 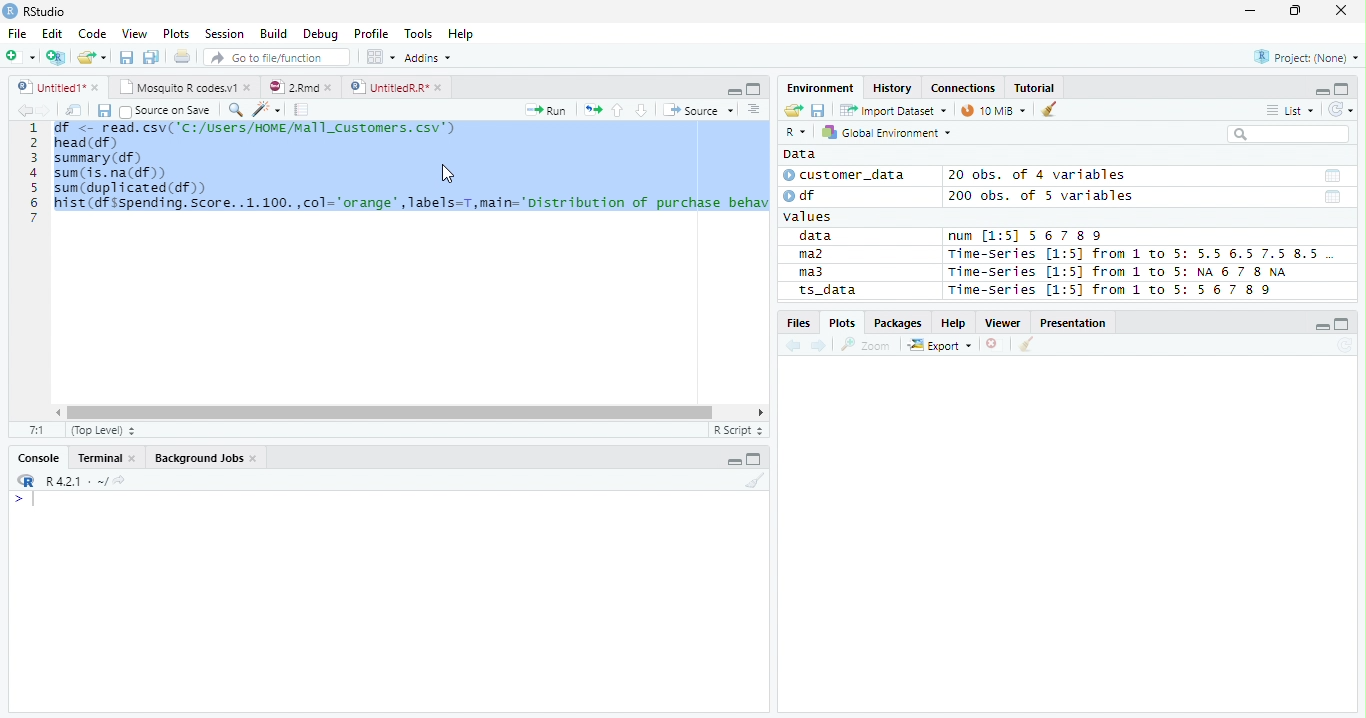 I want to click on Typing indicator, so click(x=33, y=500).